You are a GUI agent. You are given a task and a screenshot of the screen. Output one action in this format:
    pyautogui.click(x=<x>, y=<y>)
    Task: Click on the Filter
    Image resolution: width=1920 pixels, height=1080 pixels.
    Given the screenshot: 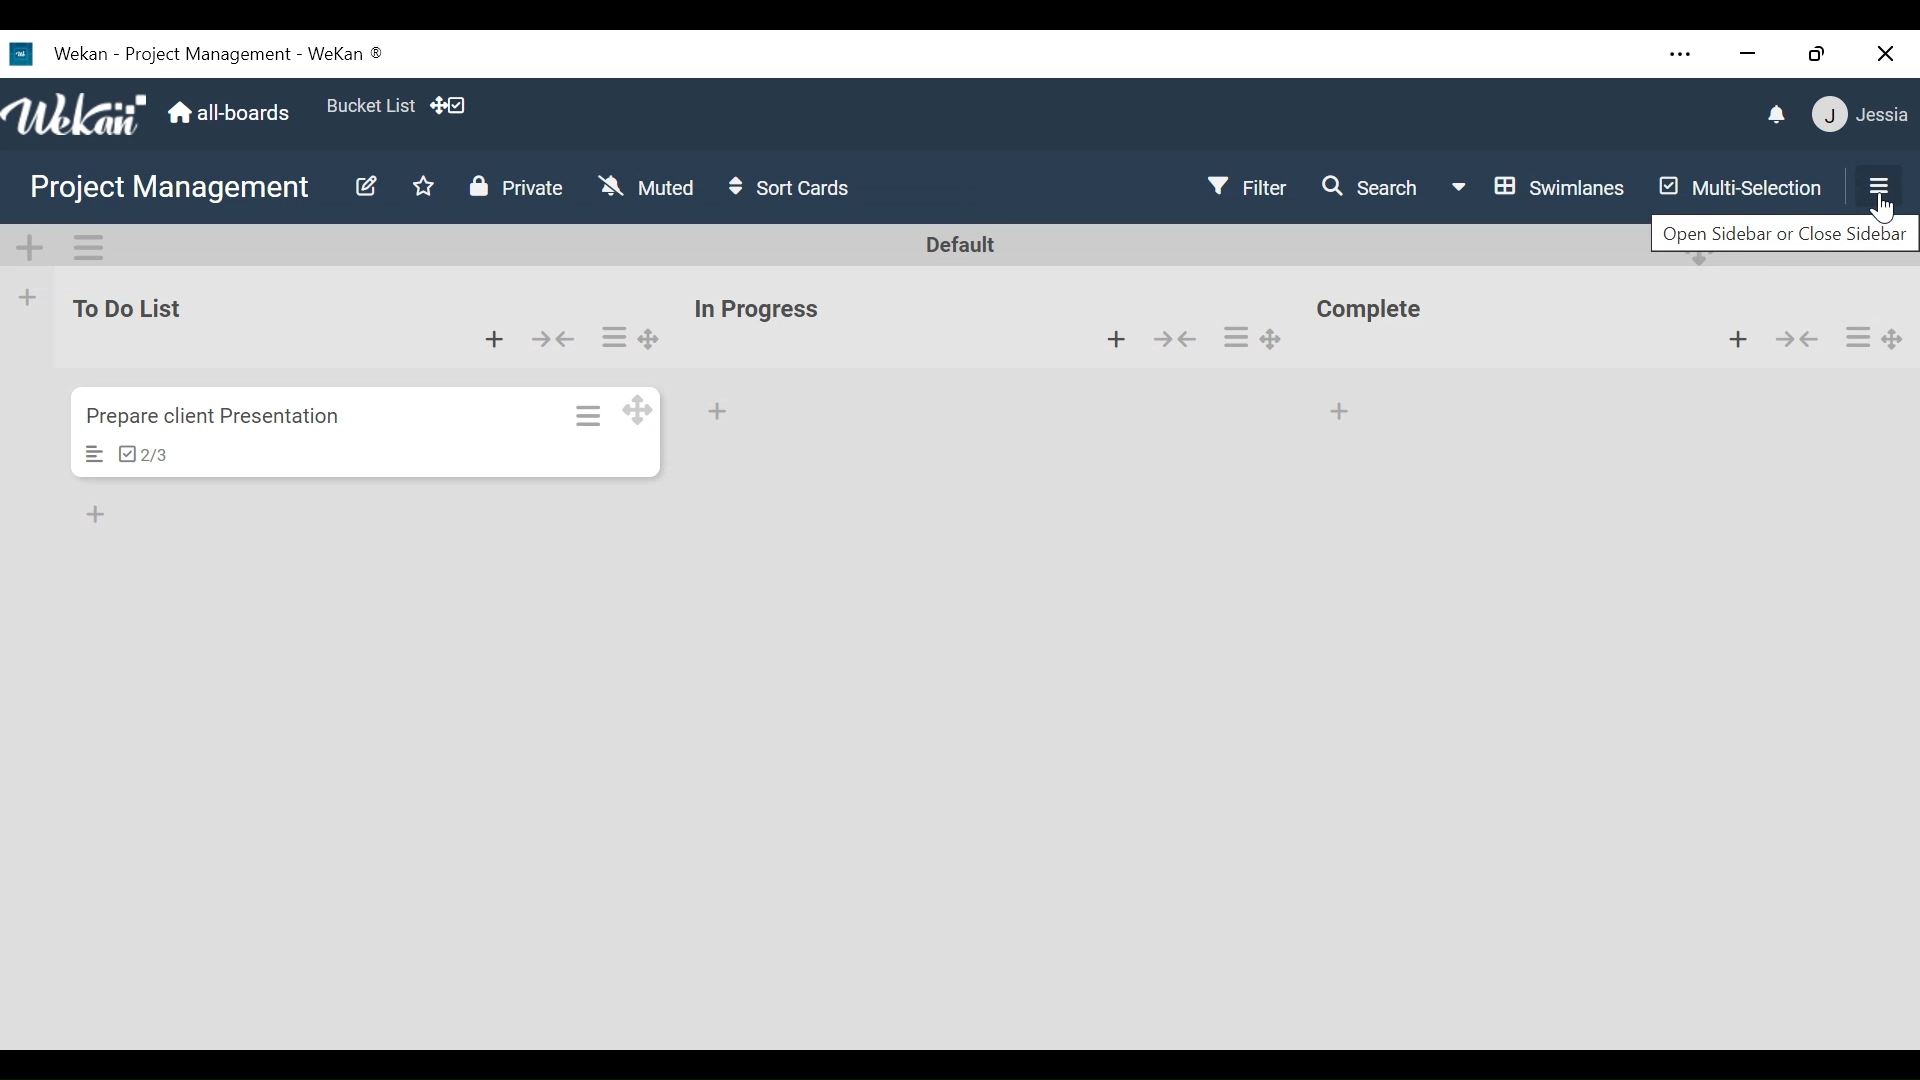 What is the action you would take?
    pyautogui.click(x=1245, y=188)
    